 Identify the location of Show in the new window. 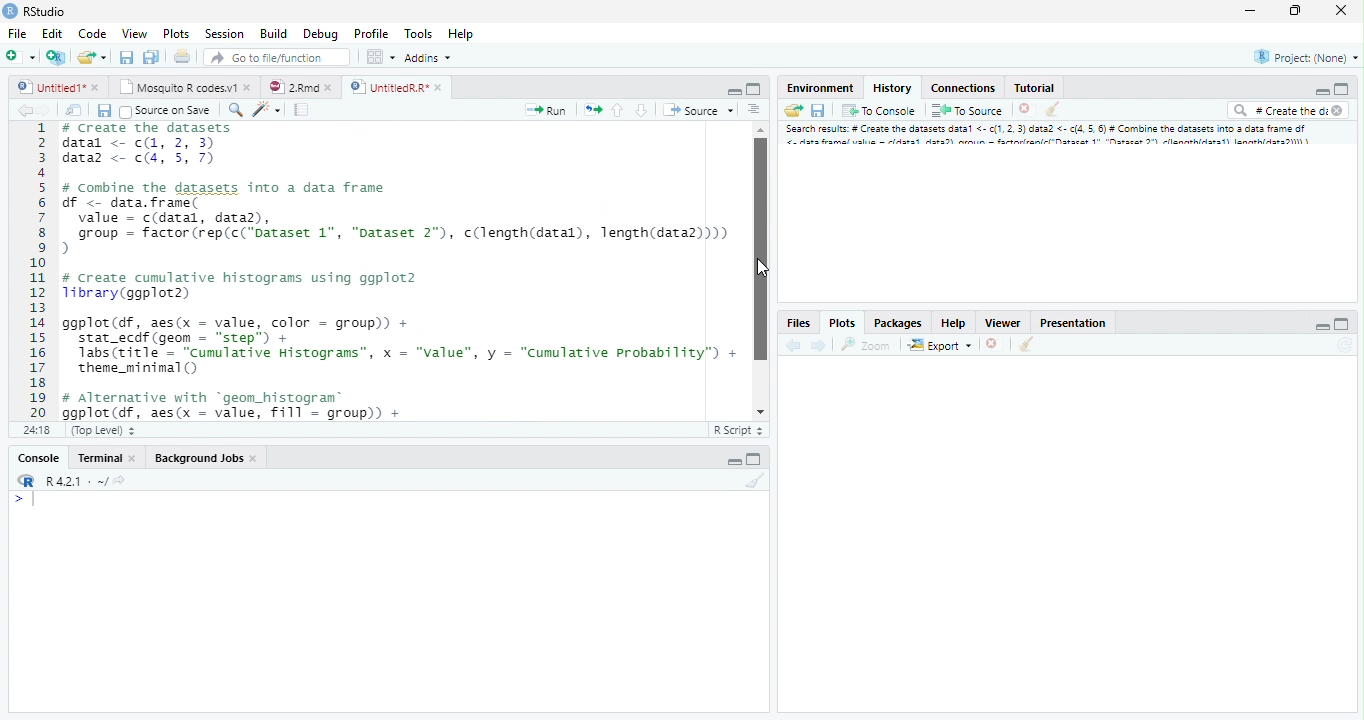
(72, 110).